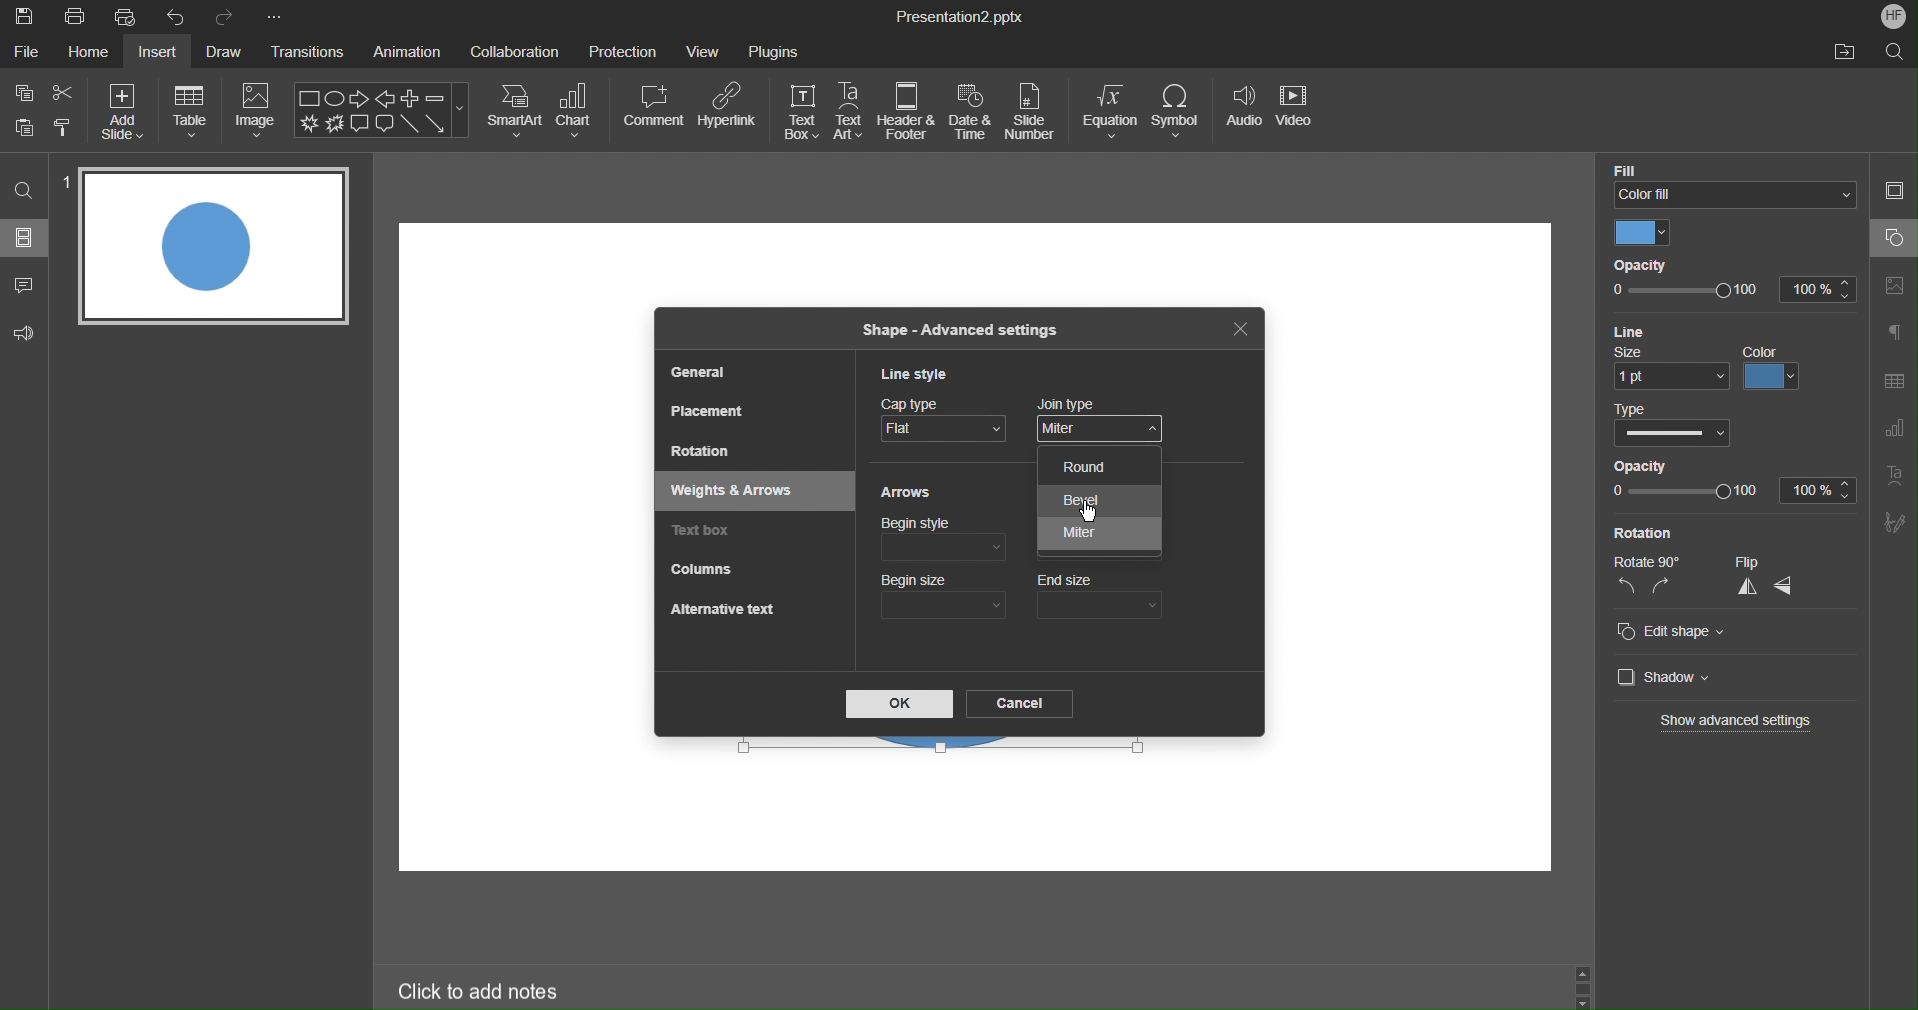 The height and width of the screenshot is (1010, 1918). I want to click on Search, so click(1895, 51).